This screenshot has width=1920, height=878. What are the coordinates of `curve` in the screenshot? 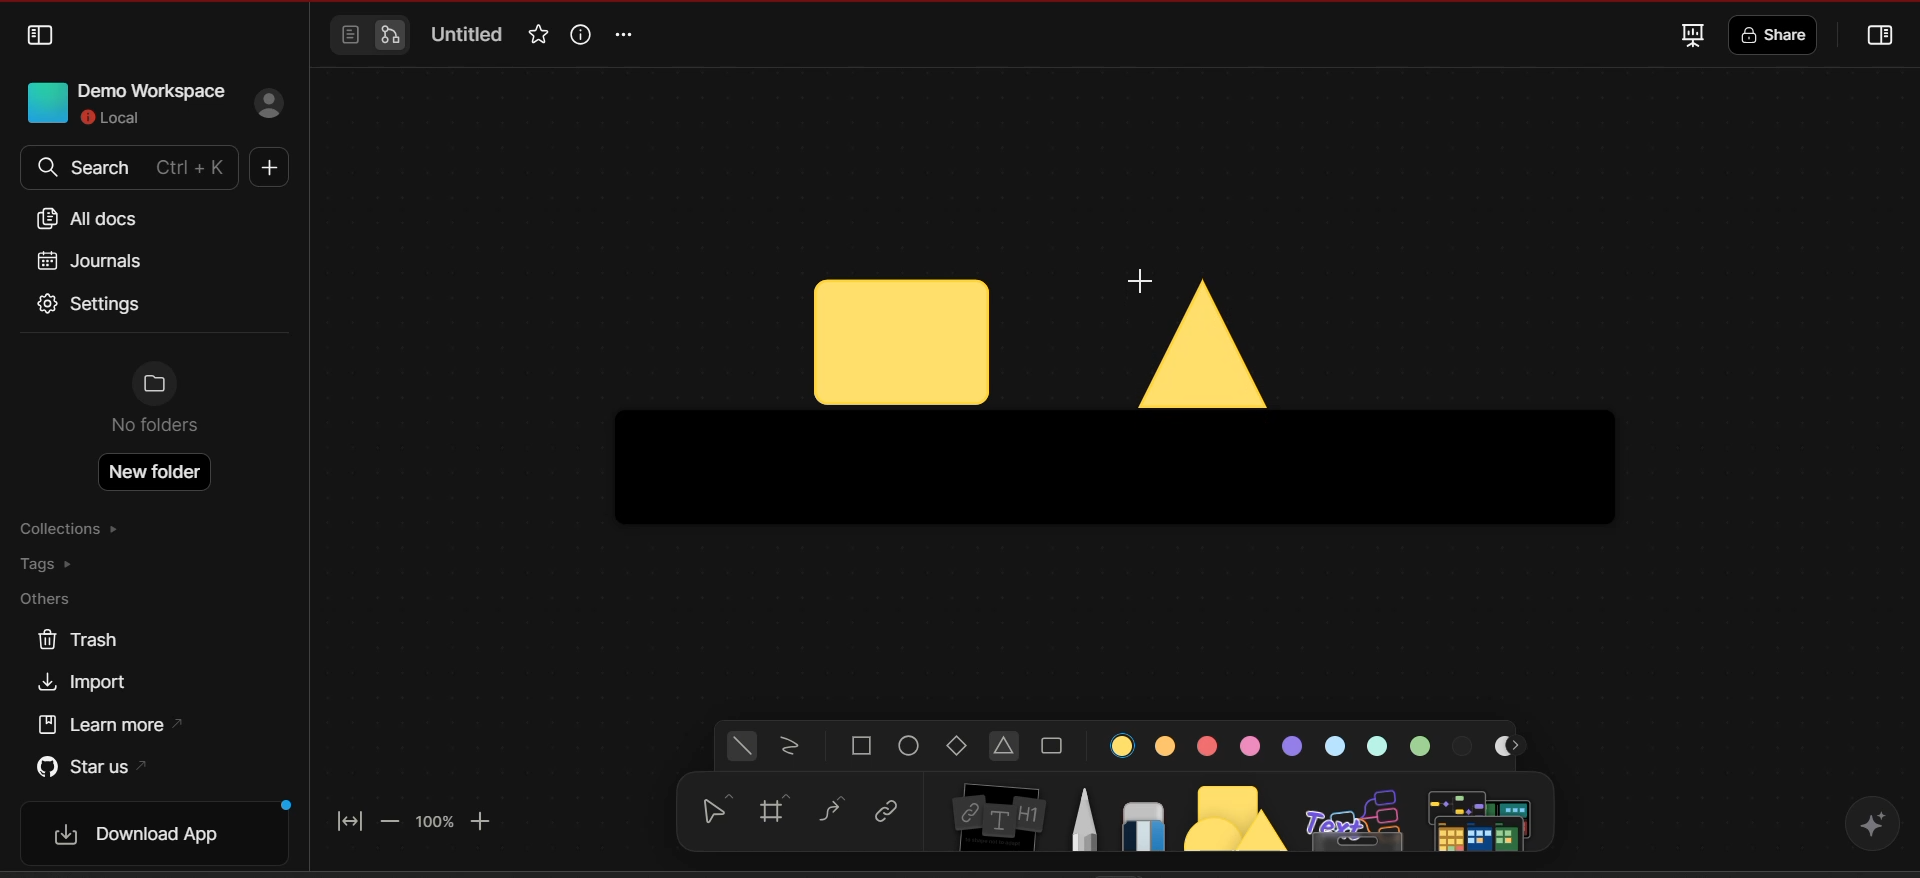 It's located at (834, 810).